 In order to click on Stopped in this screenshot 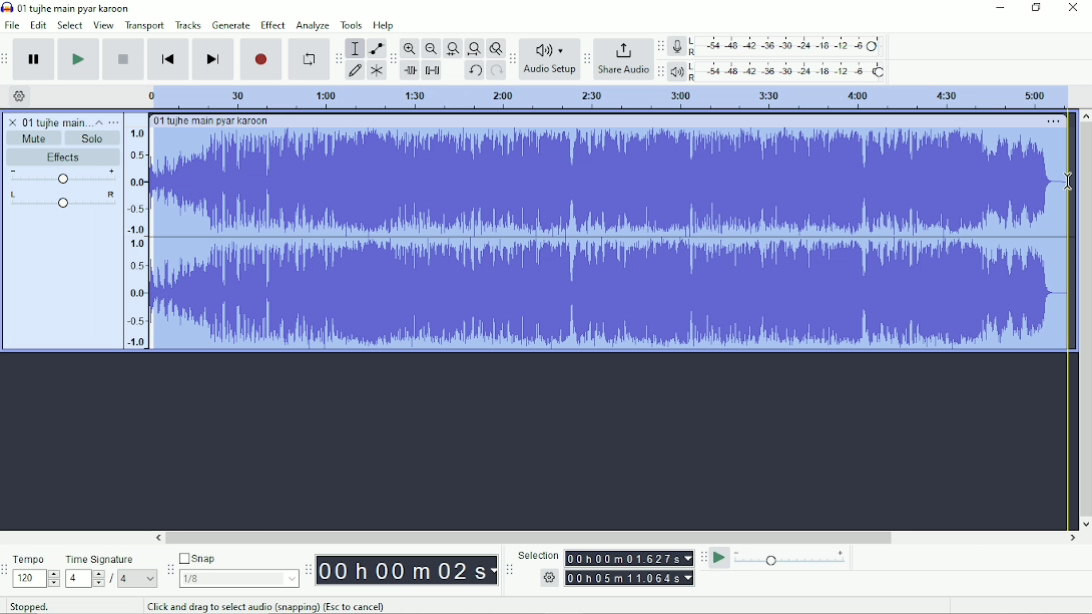, I will do `click(29, 605)`.